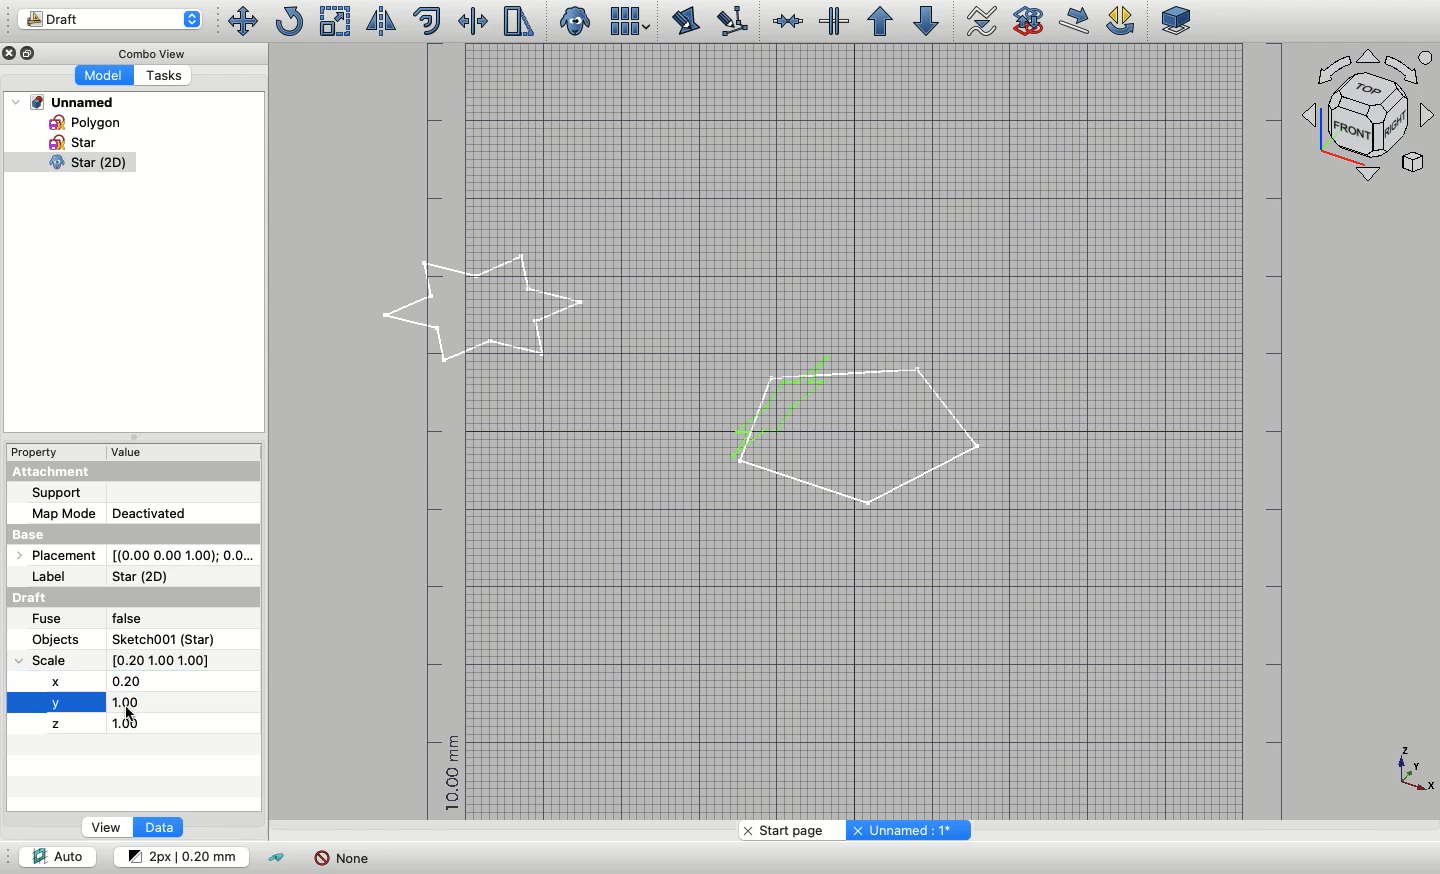  What do you see at coordinates (110, 19) in the screenshot?
I see `Draft` at bounding box center [110, 19].